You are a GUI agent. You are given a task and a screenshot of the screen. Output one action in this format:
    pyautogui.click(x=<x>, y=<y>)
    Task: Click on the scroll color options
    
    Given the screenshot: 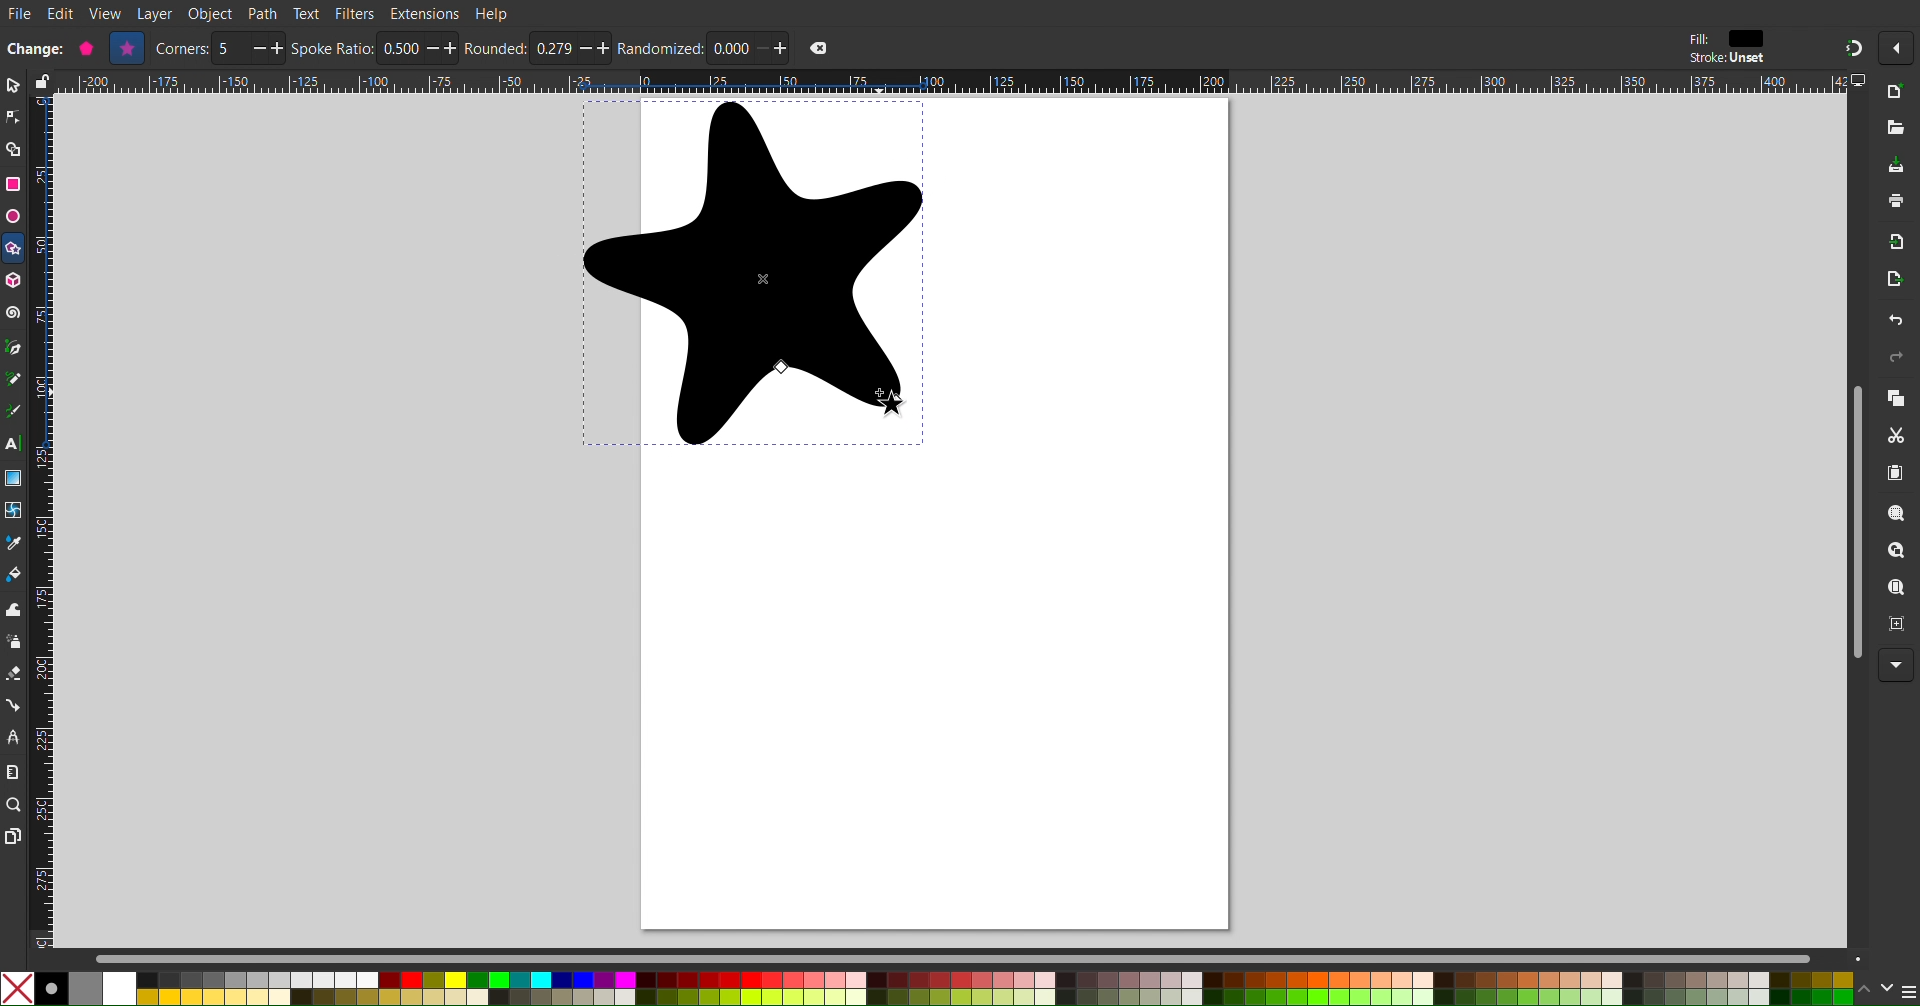 What is the action you would take?
    pyautogui.click(x=1874, y=988)
    